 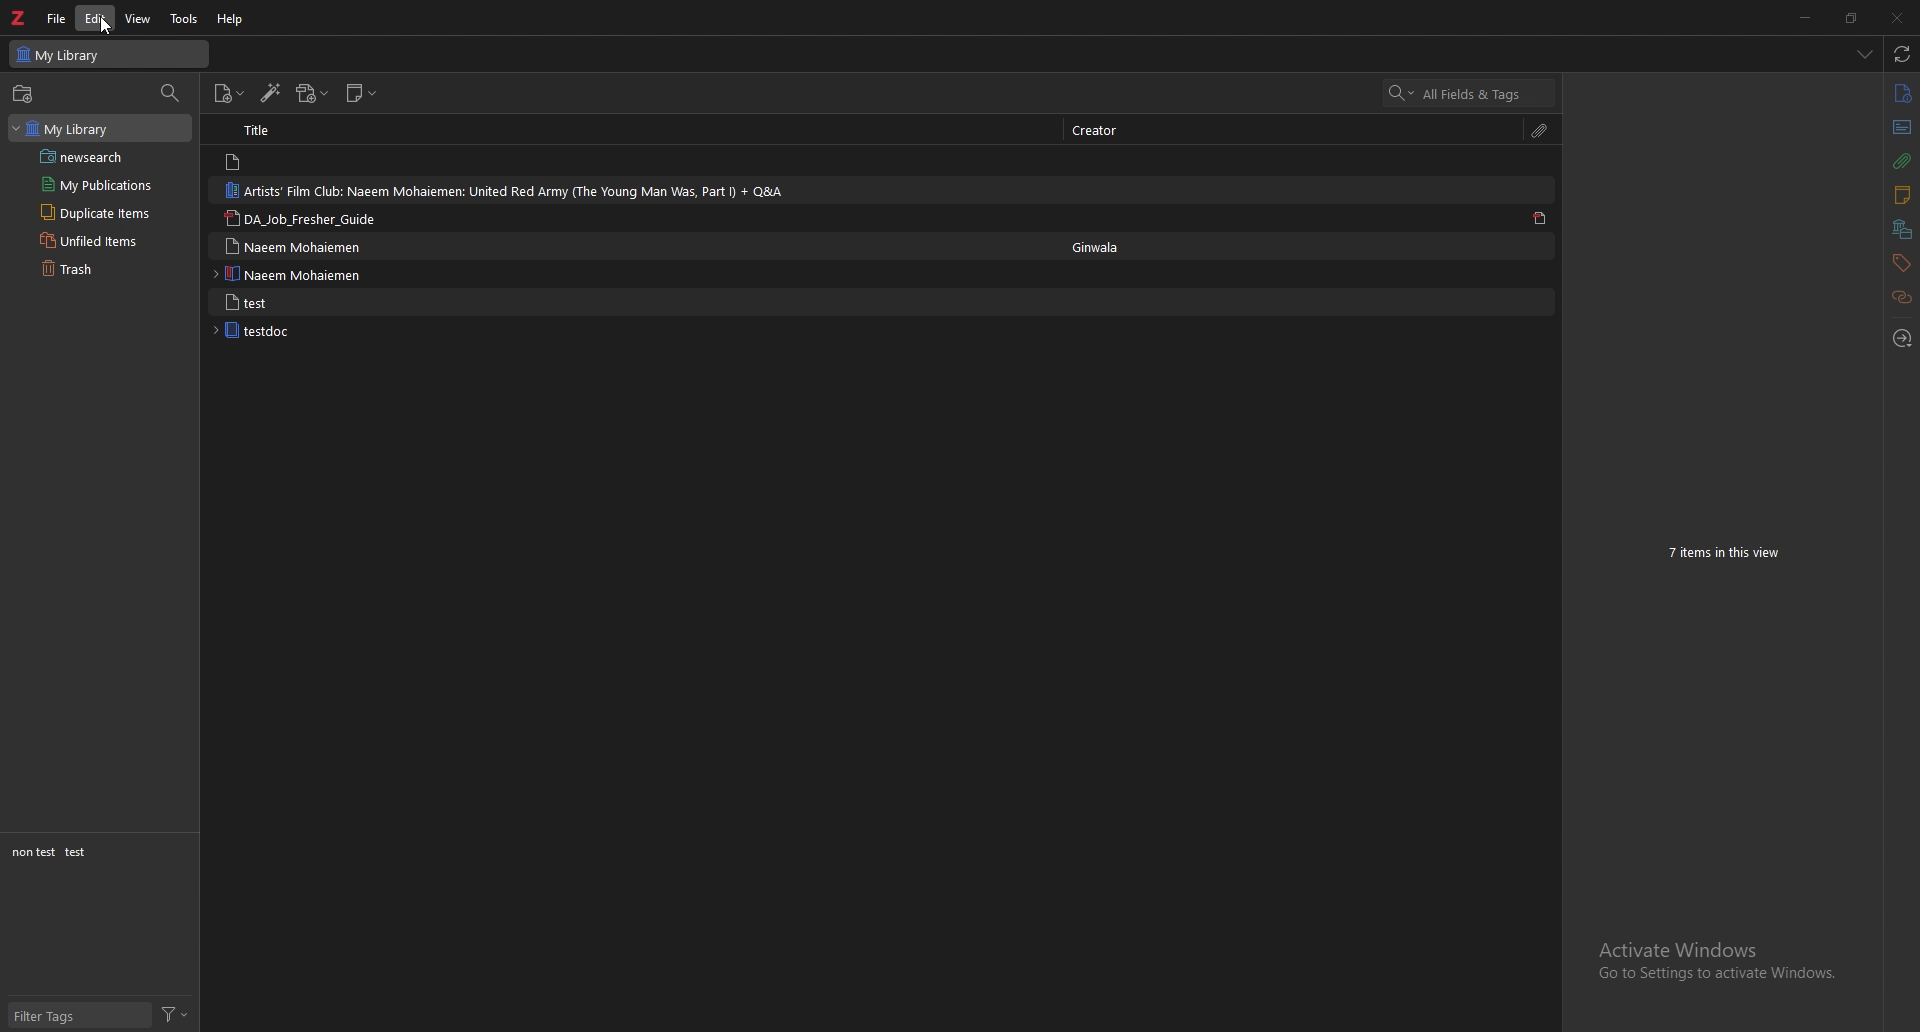 I want to click on locate, so click(x=1903, y=336).